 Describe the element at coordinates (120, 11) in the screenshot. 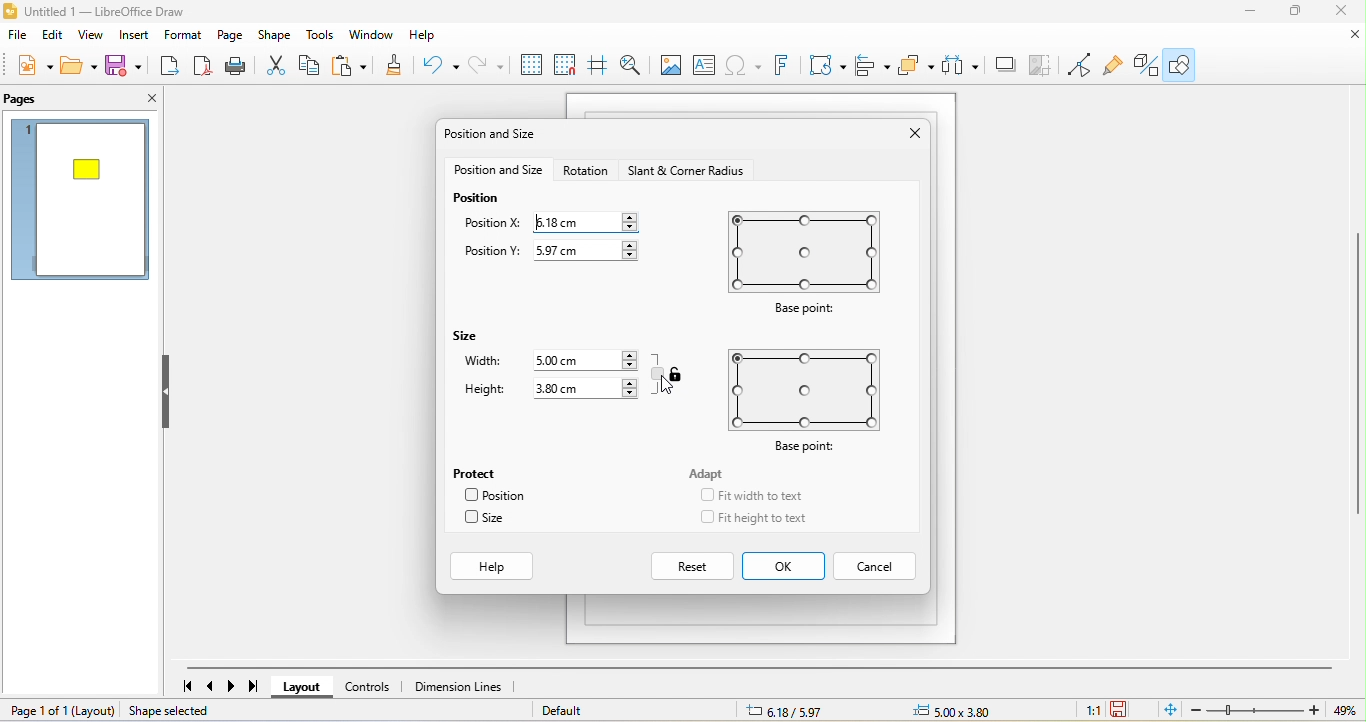

I see `untitled 1- libre office draw` at that location.